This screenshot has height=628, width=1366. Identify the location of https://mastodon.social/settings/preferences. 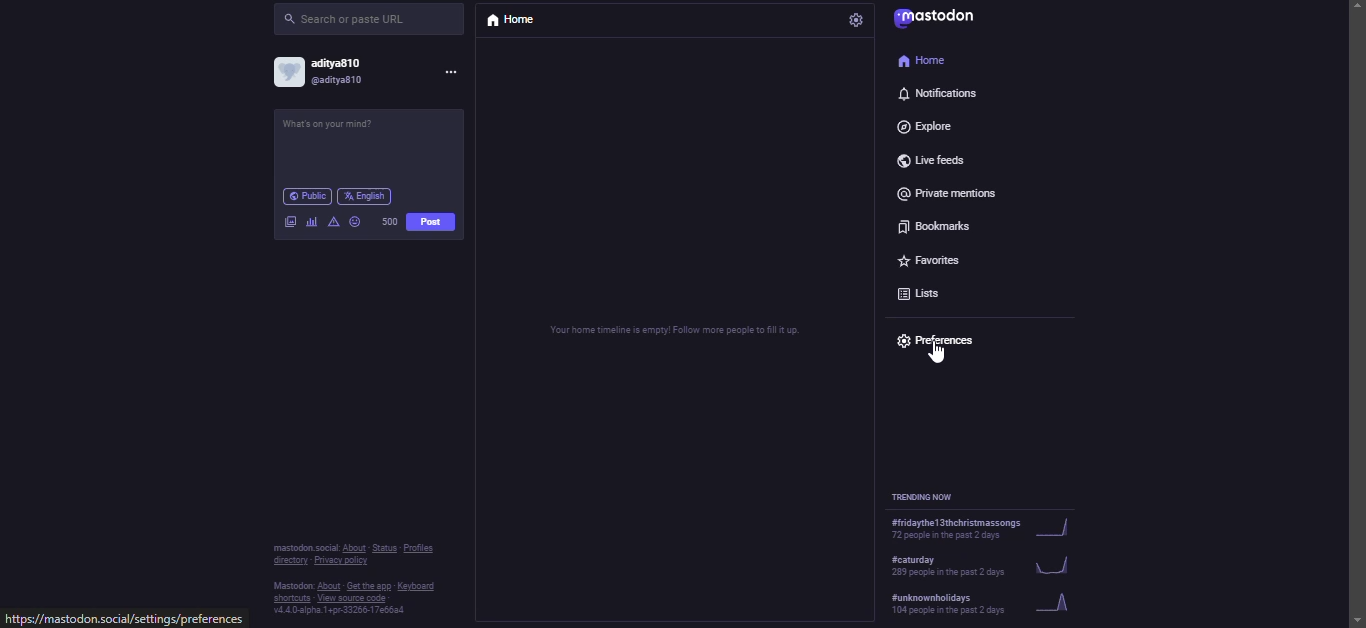
(123, 619).